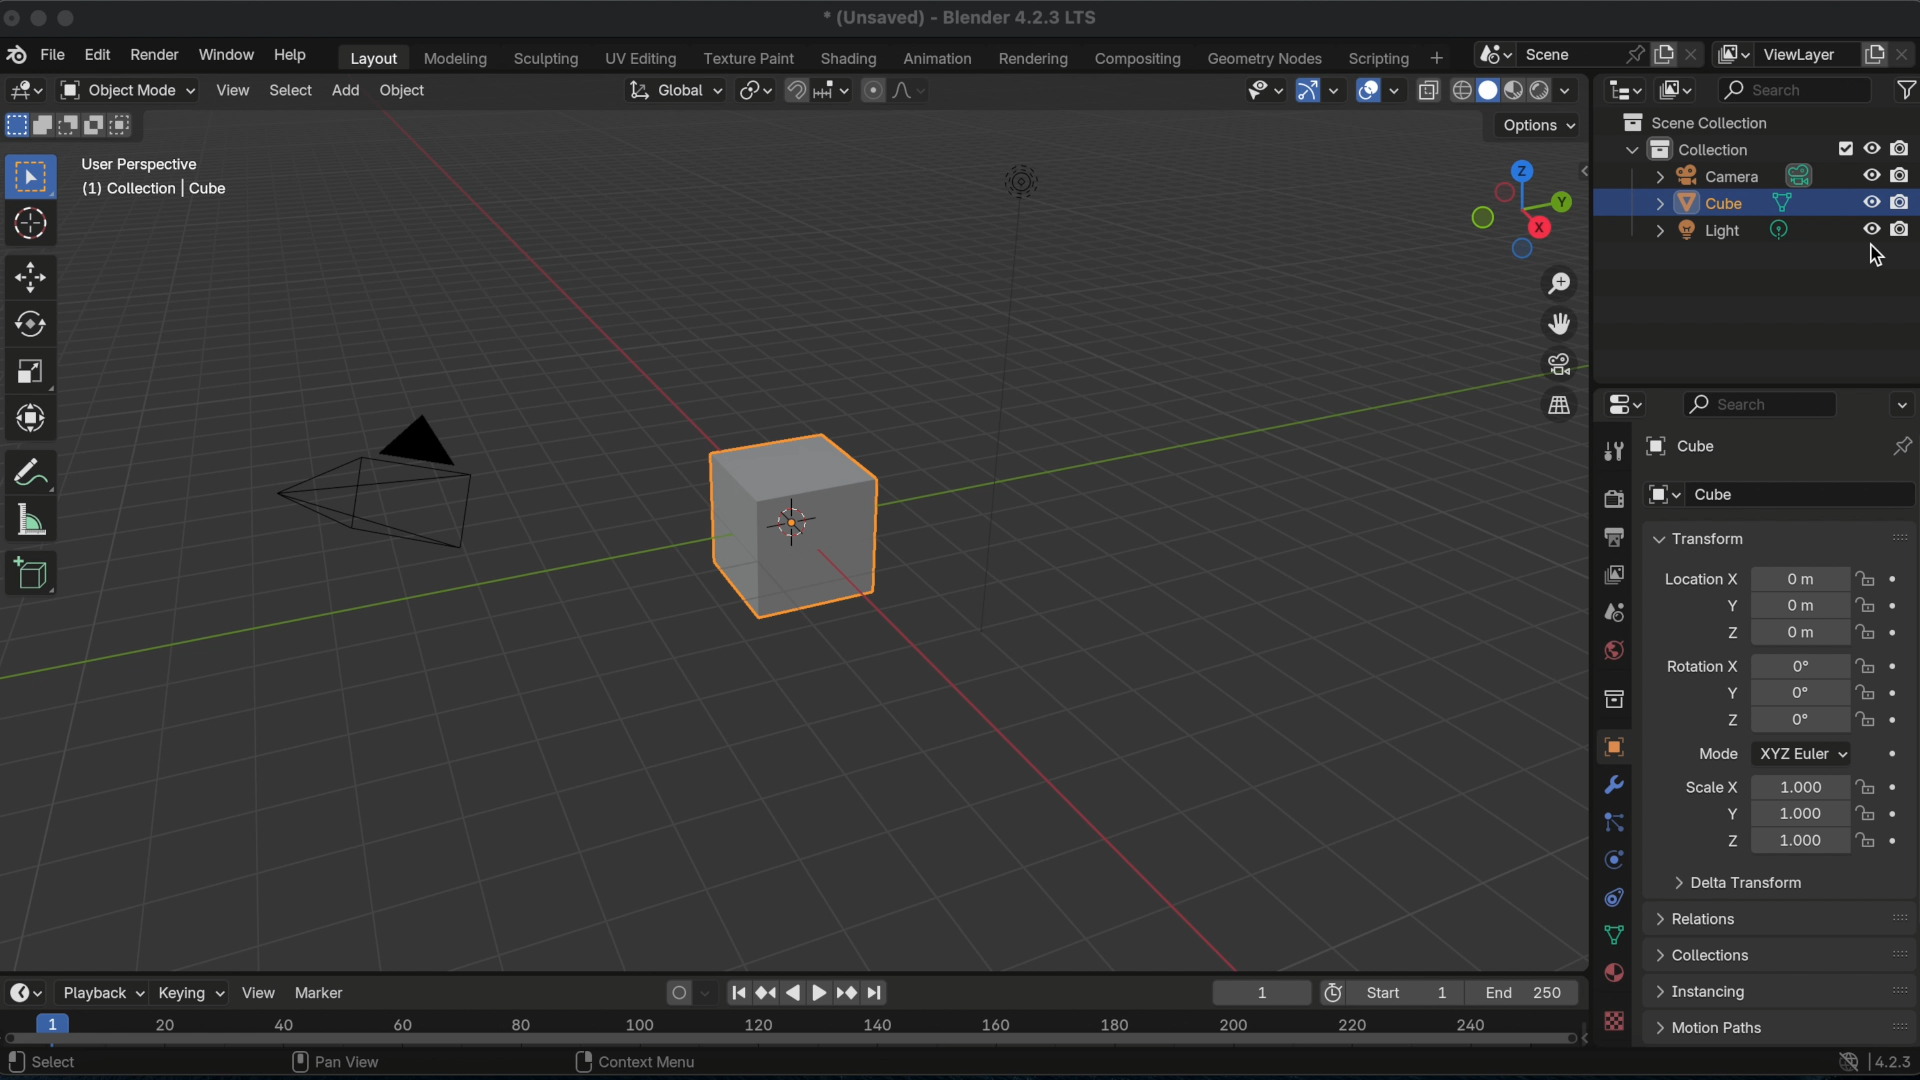 The width and height of the screenshot is (1920, 1080). Describe the element at coordinates (1721, 232) in the screenshot. I see `light ` at that location.